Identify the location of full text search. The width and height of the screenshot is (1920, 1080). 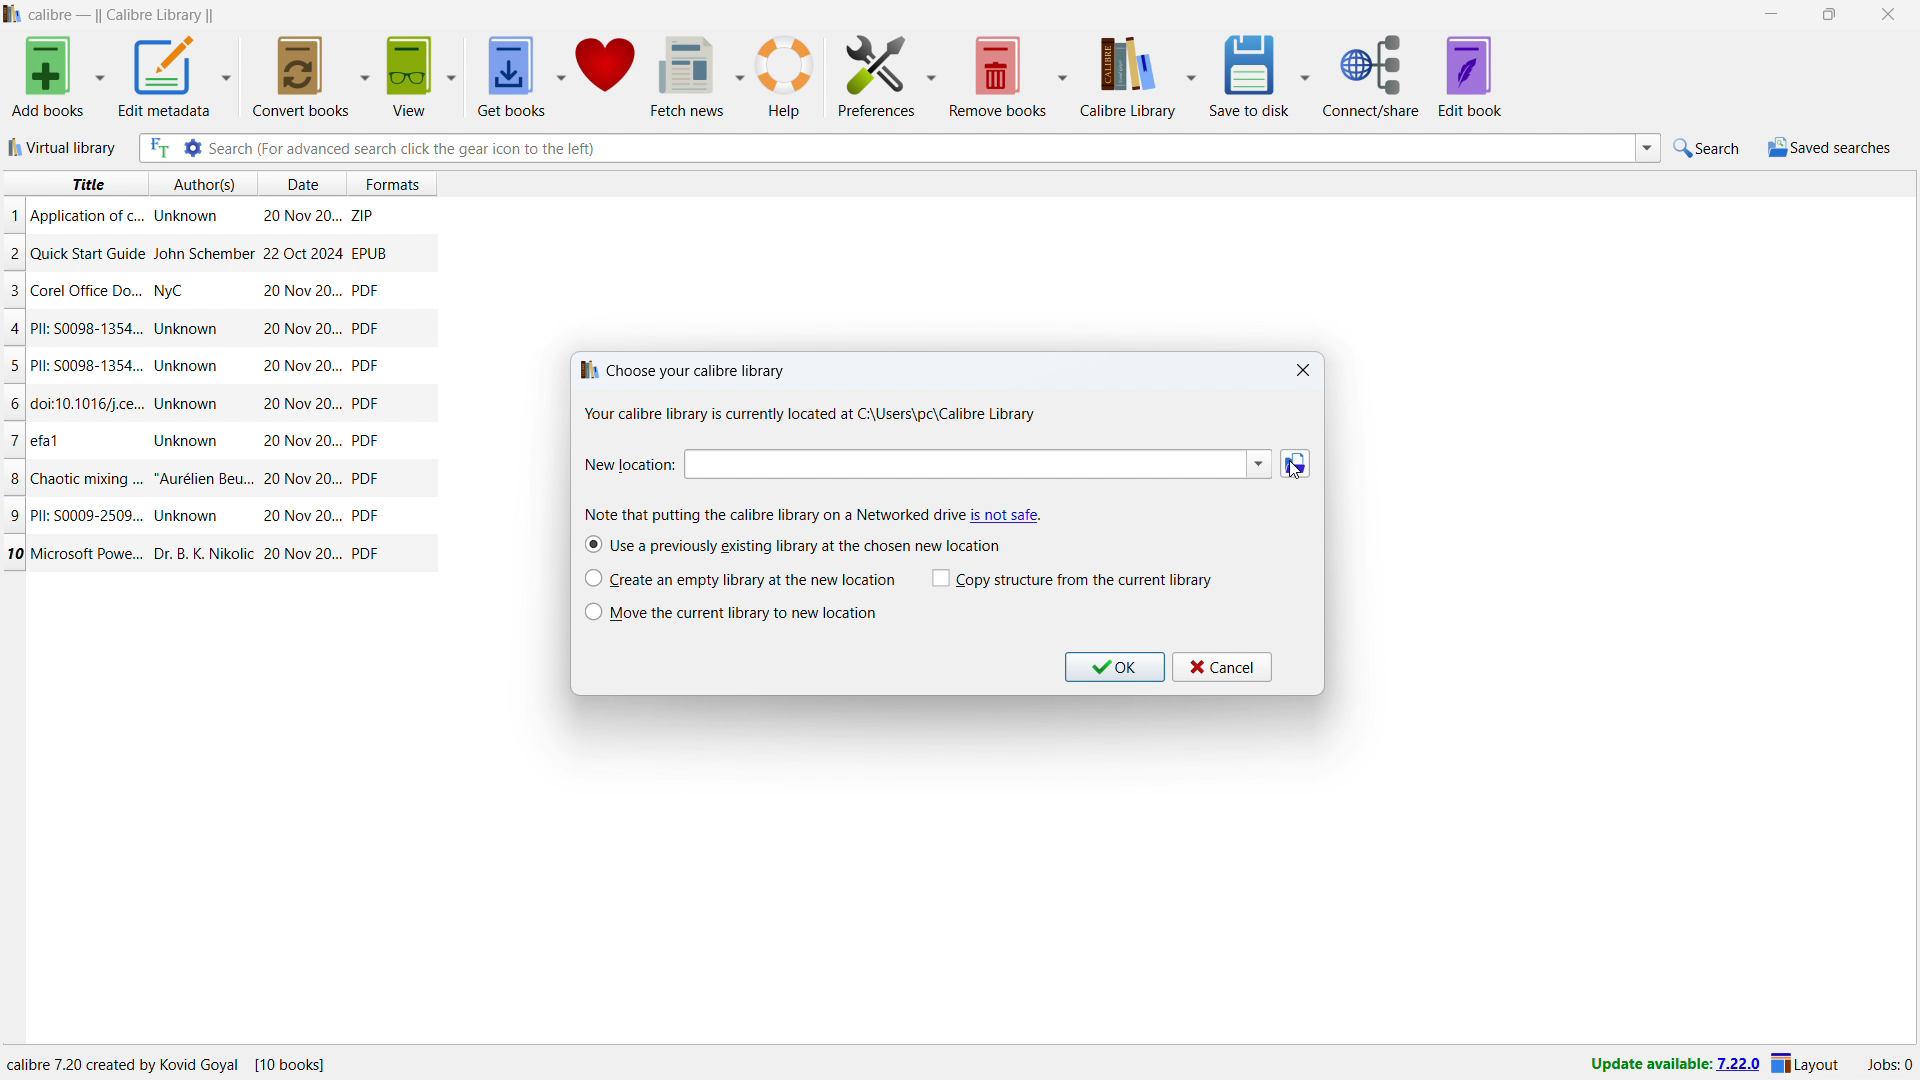
(157, 148).